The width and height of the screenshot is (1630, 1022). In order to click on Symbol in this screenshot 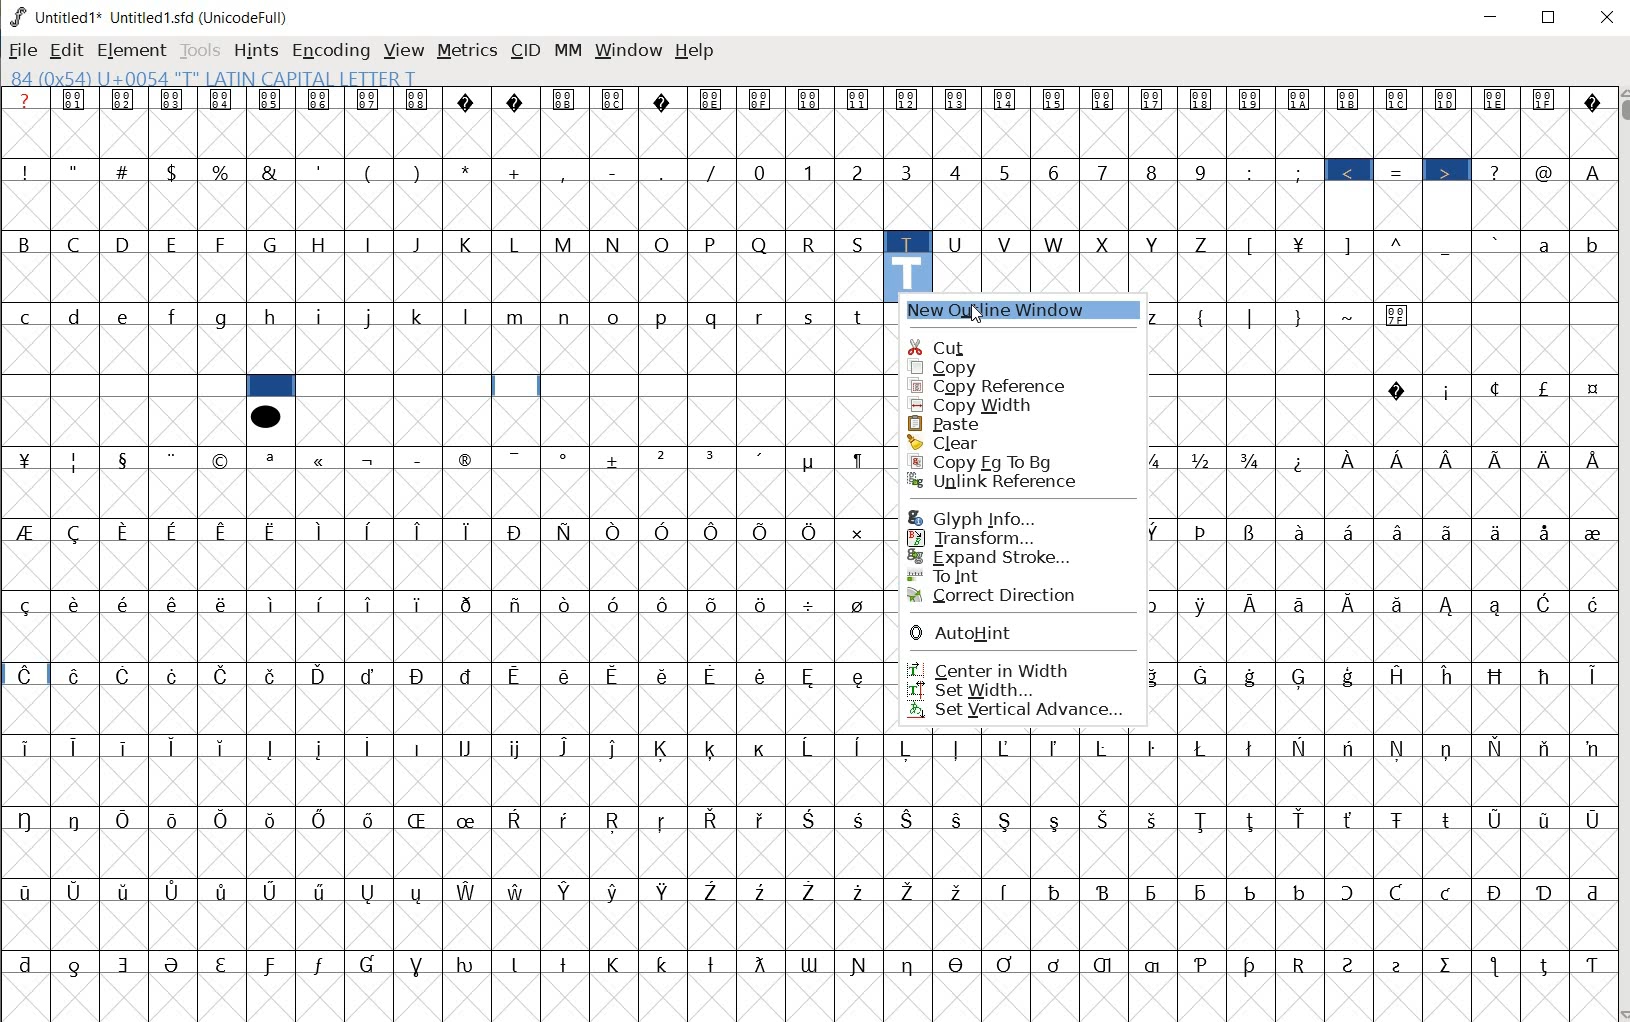, I will do `click(125, 892)`.